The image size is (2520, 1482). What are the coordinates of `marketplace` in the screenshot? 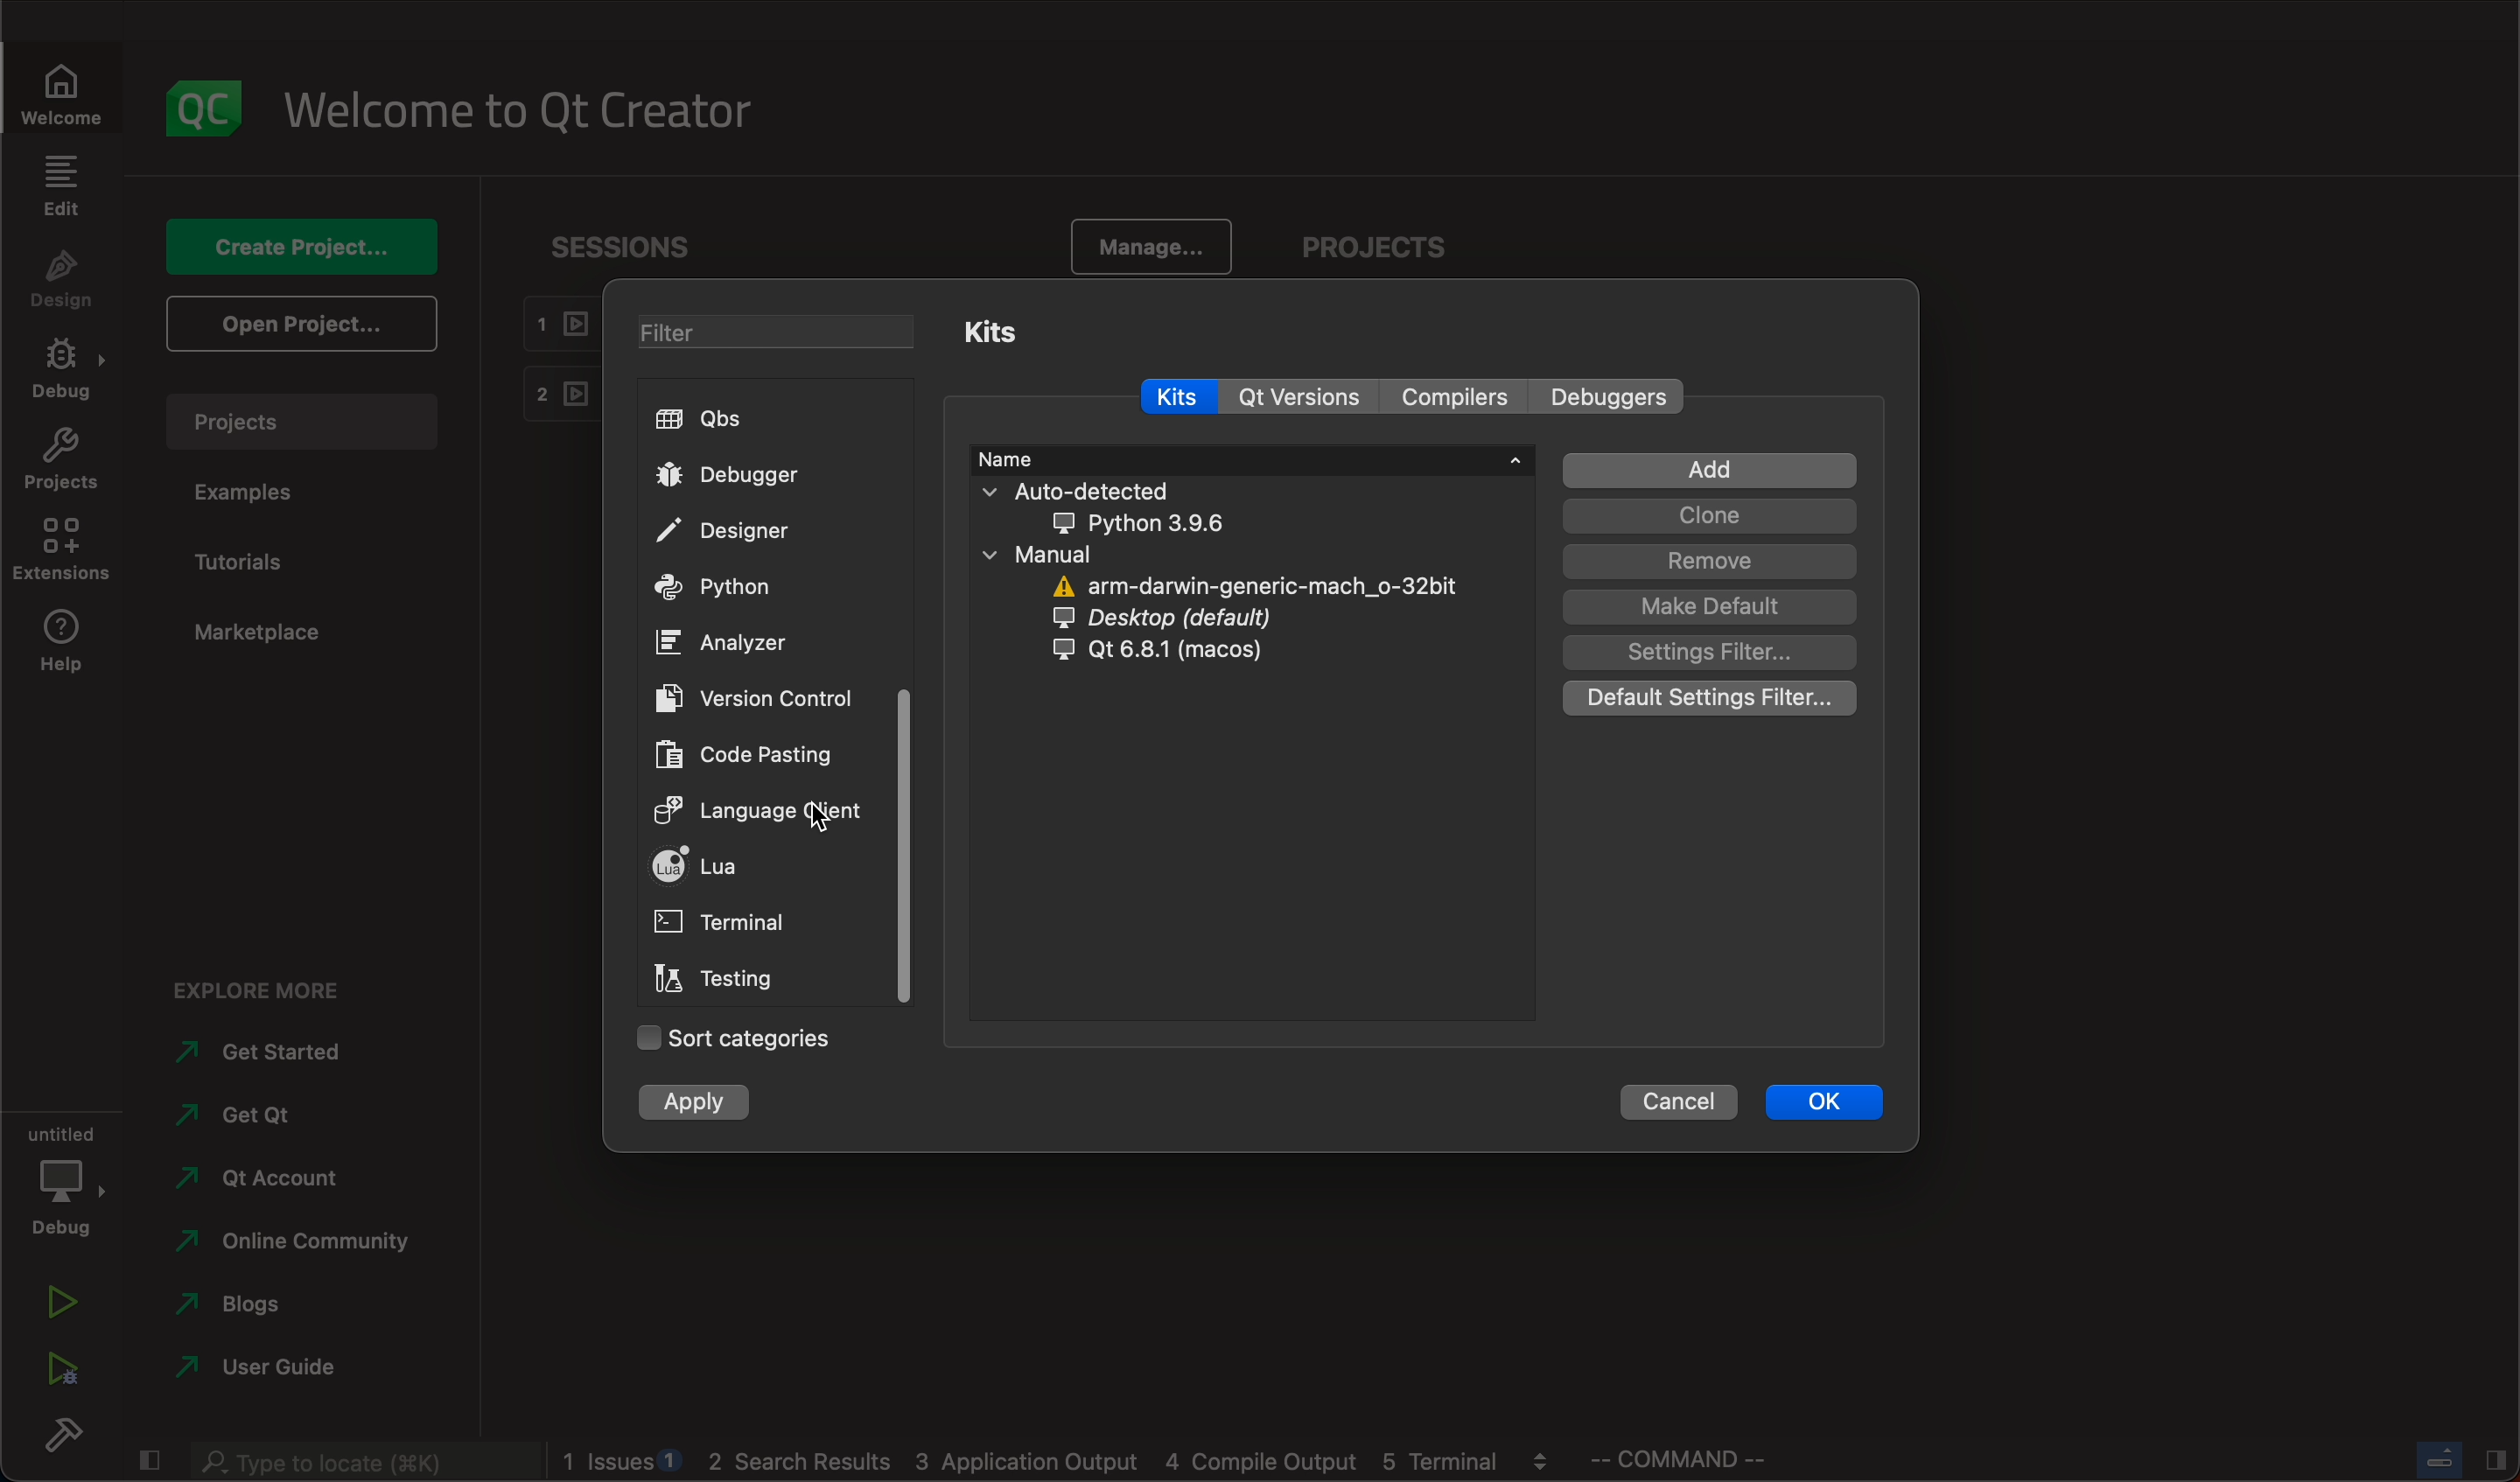 It's located at (258, 636).